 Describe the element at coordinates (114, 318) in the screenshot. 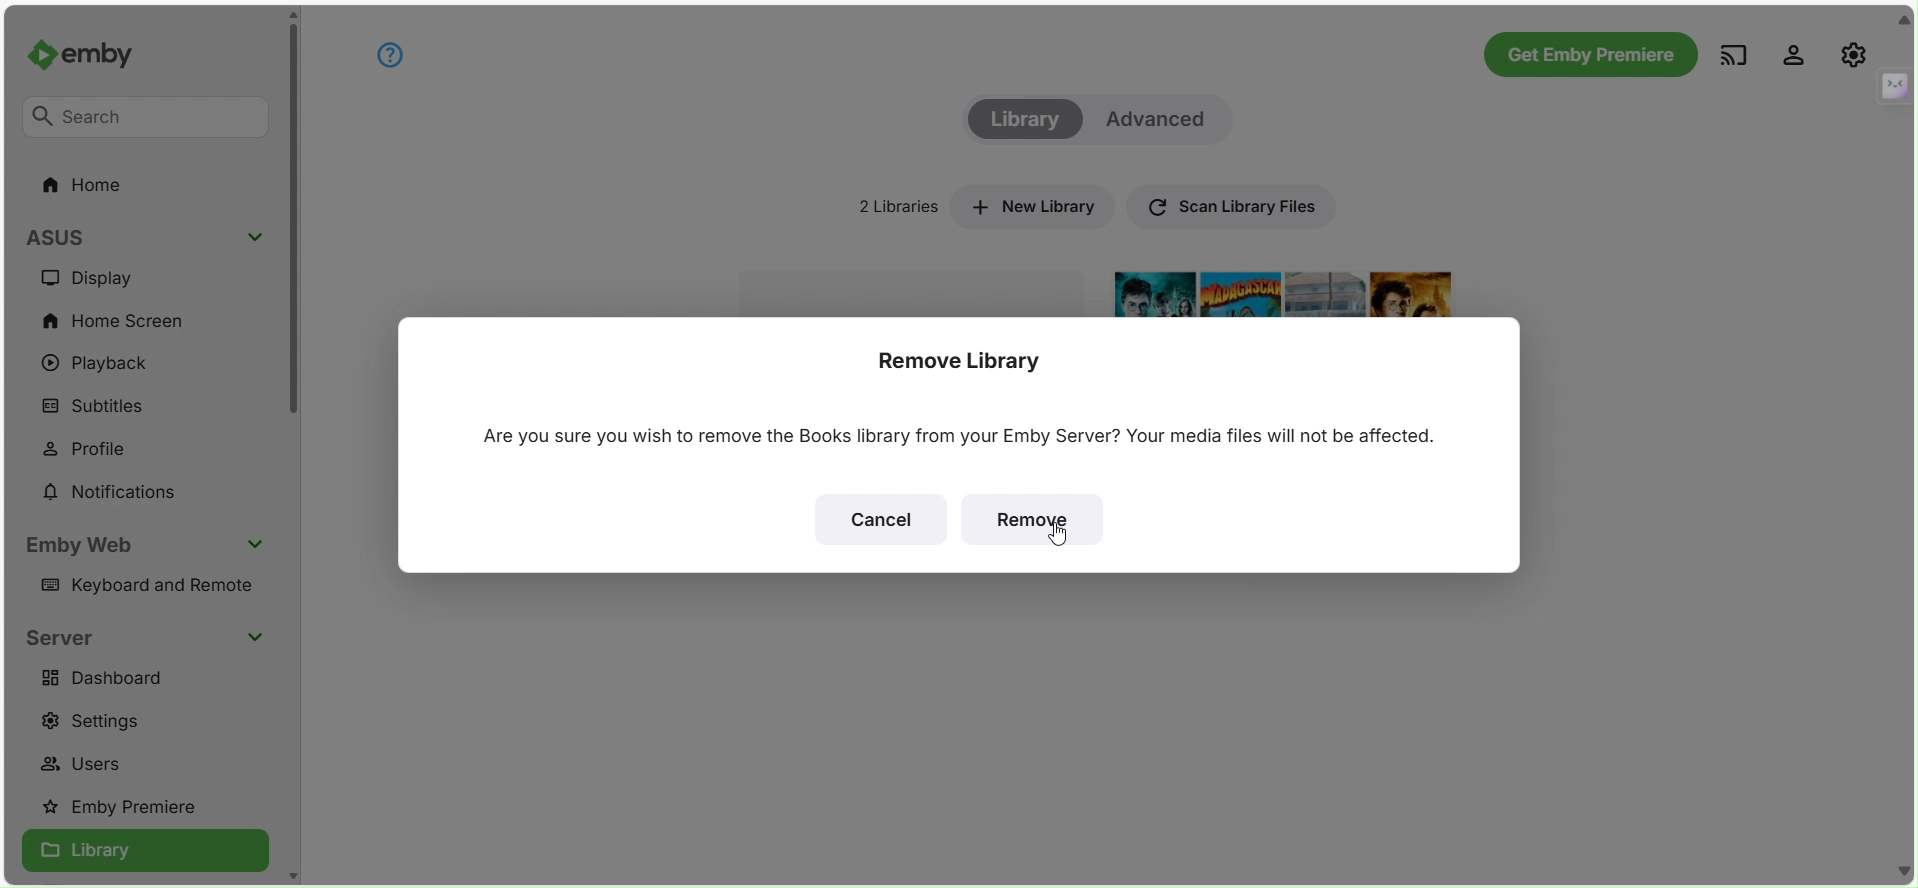

I see `Home Screen` at that location.